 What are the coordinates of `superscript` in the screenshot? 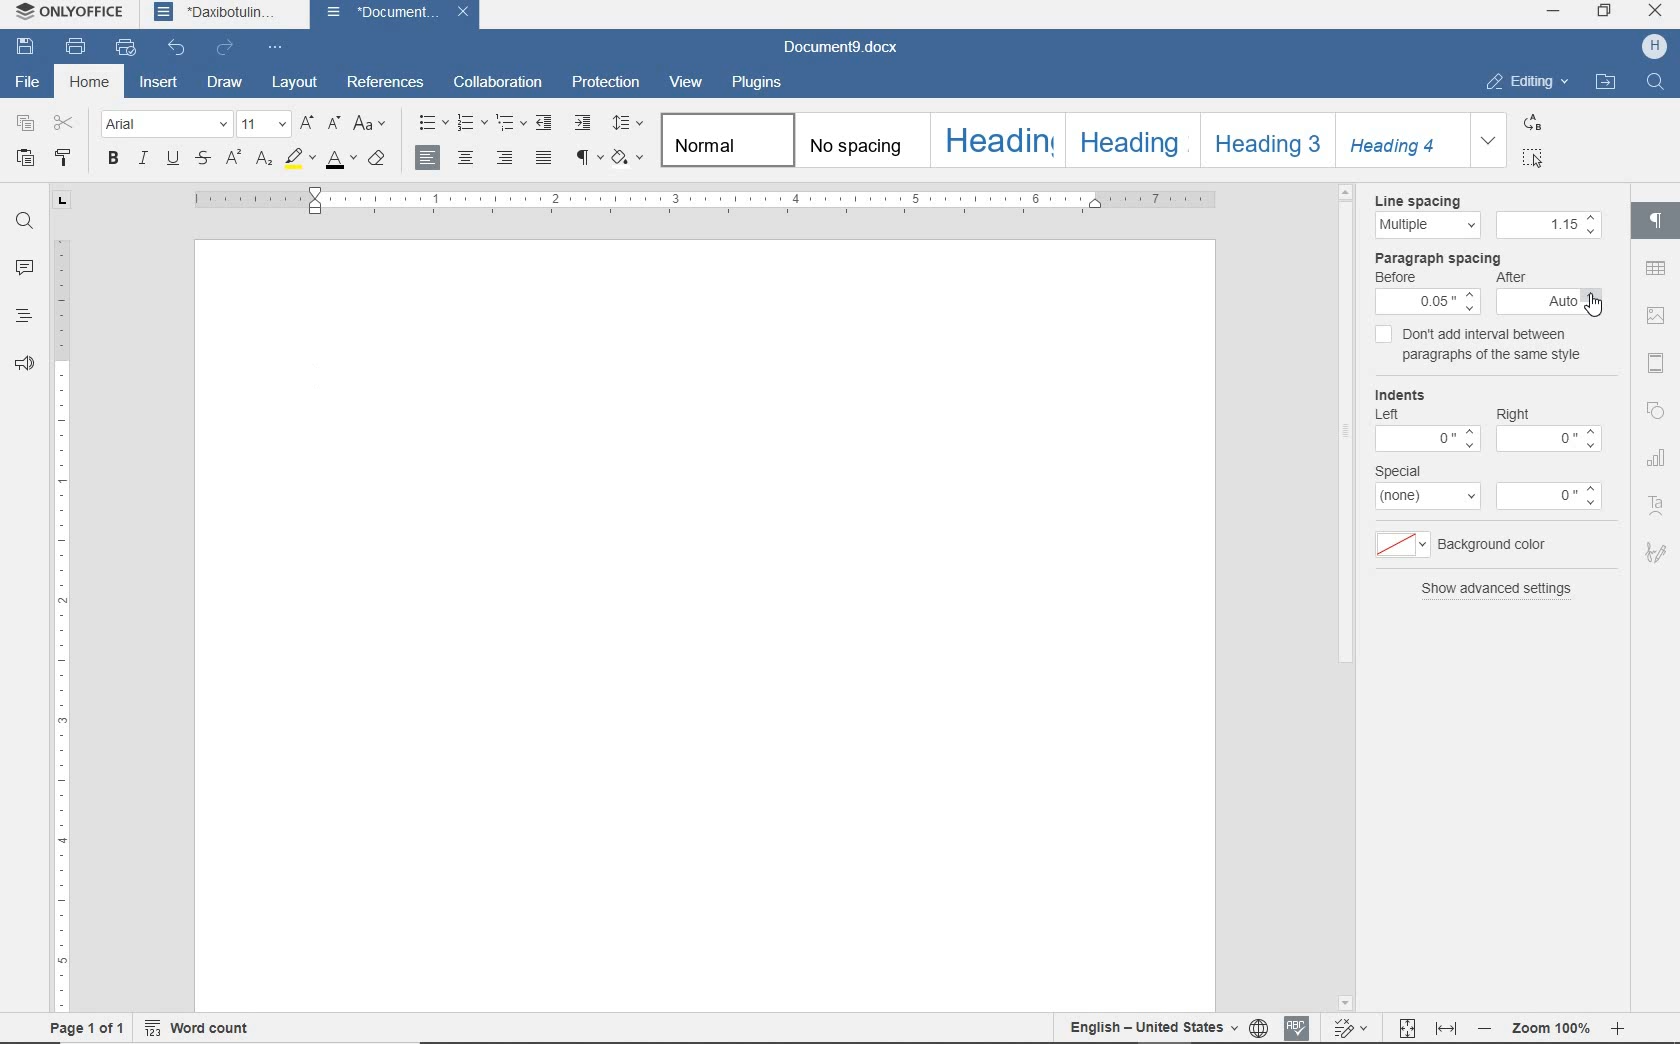 It's located at (235, 160).